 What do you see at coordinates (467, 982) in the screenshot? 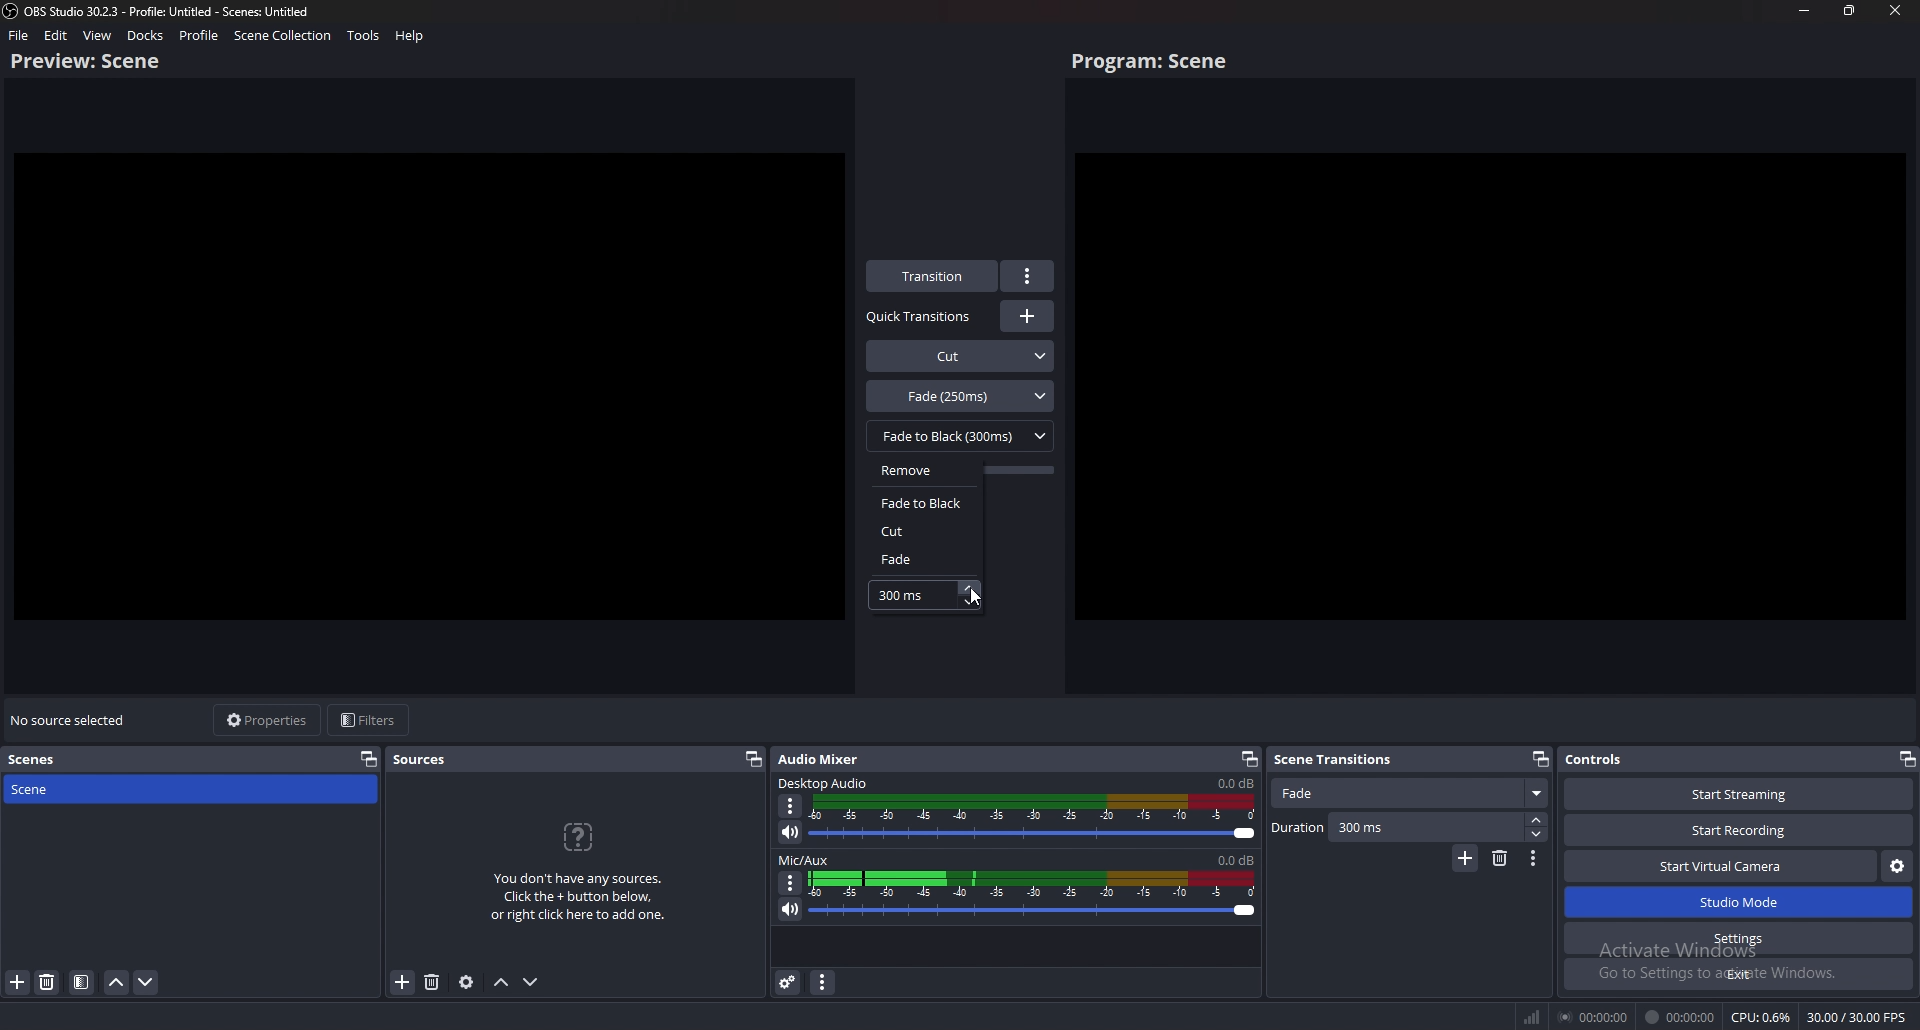
I see `Sources settings` at bounding box center [467, 982].